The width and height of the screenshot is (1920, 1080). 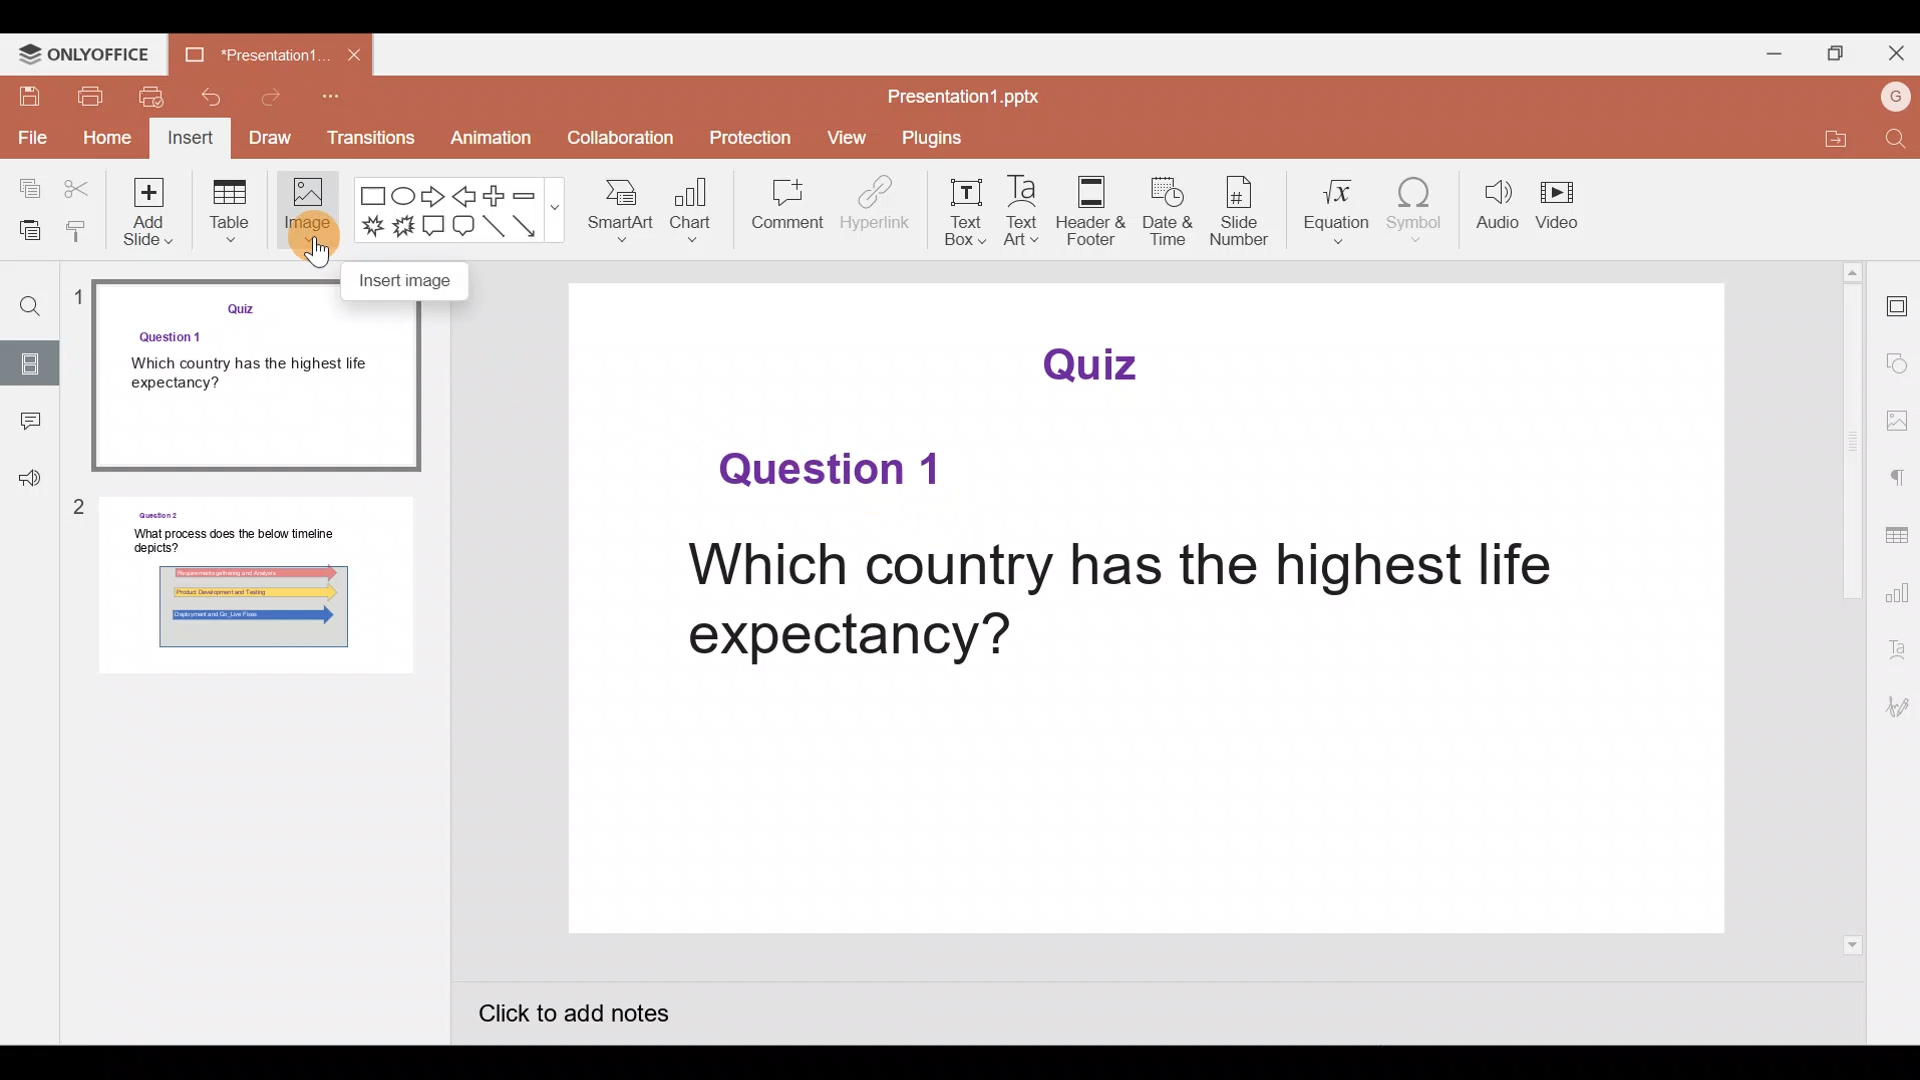 I want to click on Save, so click(x=32, y=100).